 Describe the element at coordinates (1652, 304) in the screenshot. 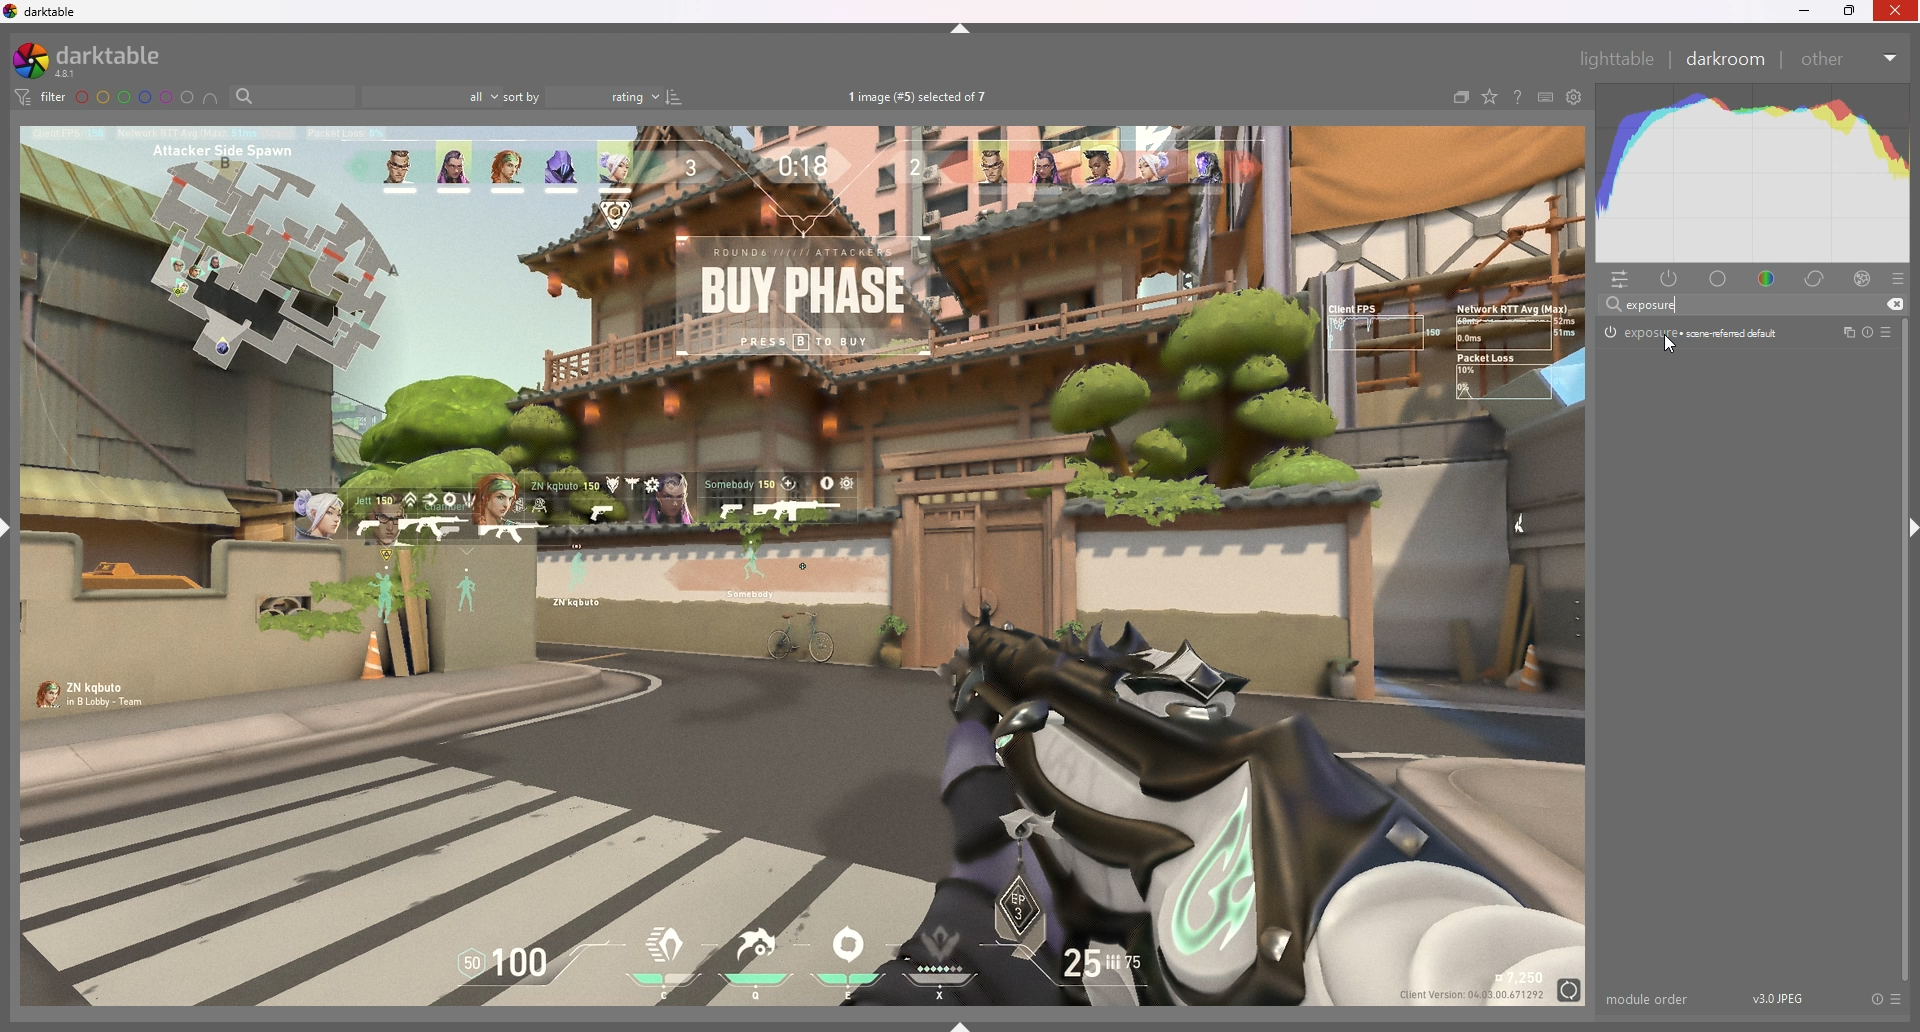

I see `exposure` at that location.